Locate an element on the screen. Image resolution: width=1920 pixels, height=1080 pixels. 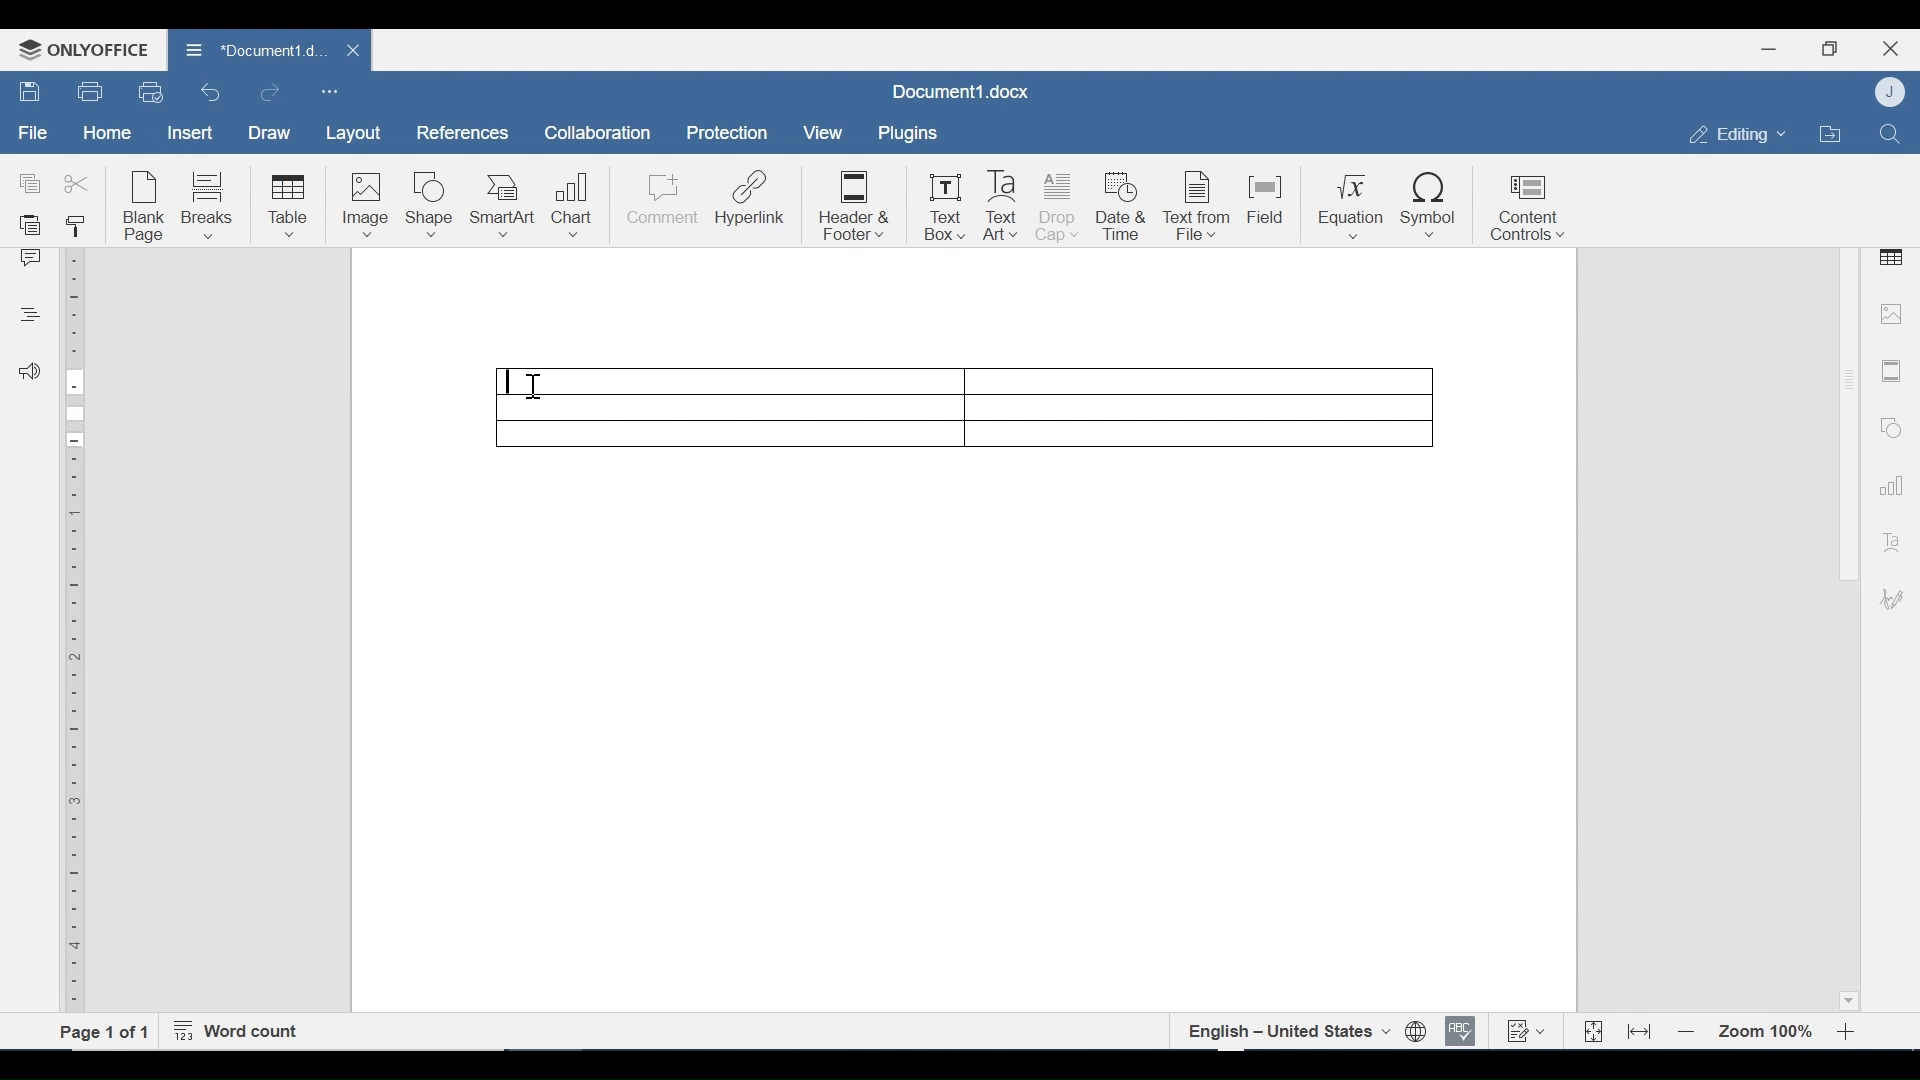
Table Settings is located at coordinates (1892, 259).